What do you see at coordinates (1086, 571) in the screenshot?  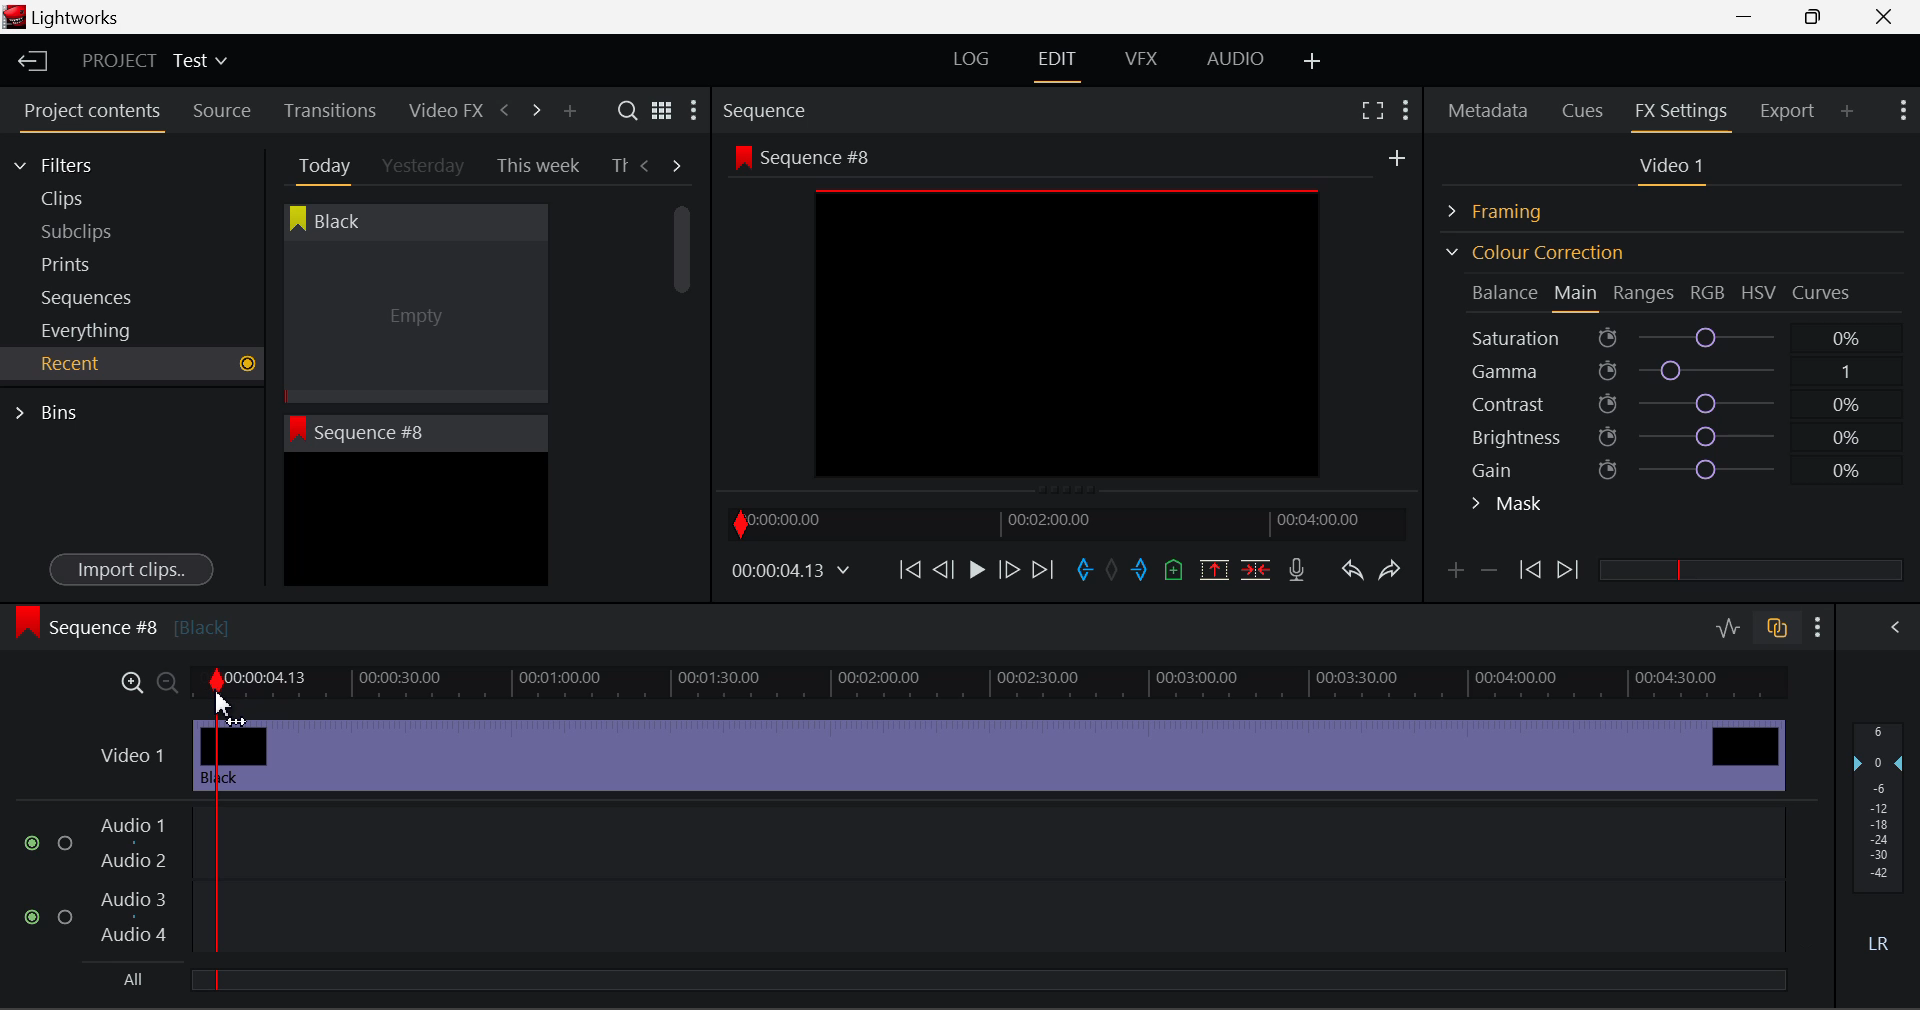 I see `Mark In` at bounding box center [1086, 571].